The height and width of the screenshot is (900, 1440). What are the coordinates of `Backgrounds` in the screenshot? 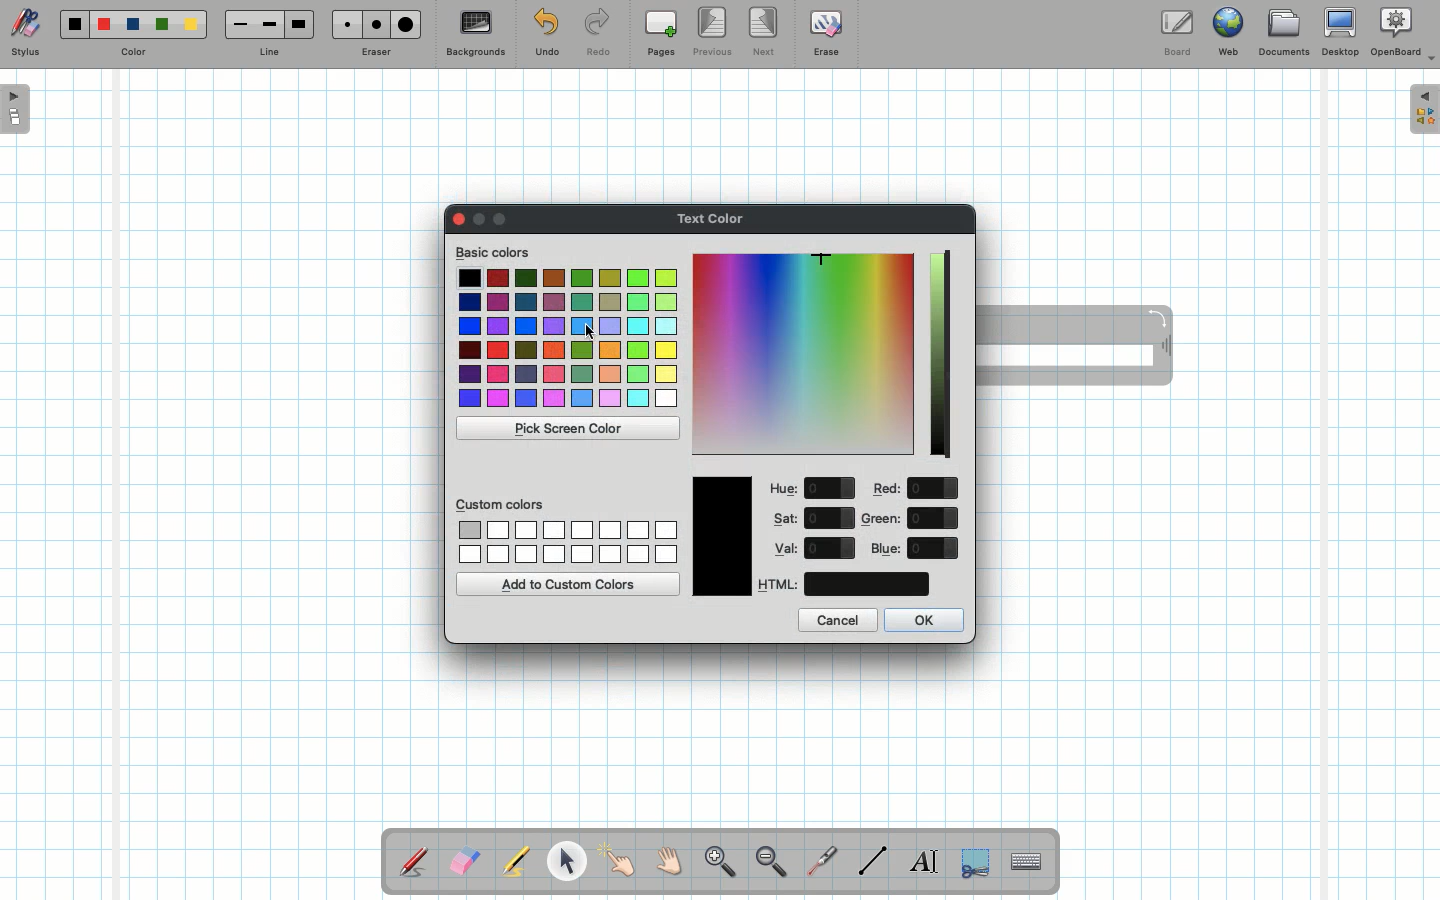 It's located at (475, 34).